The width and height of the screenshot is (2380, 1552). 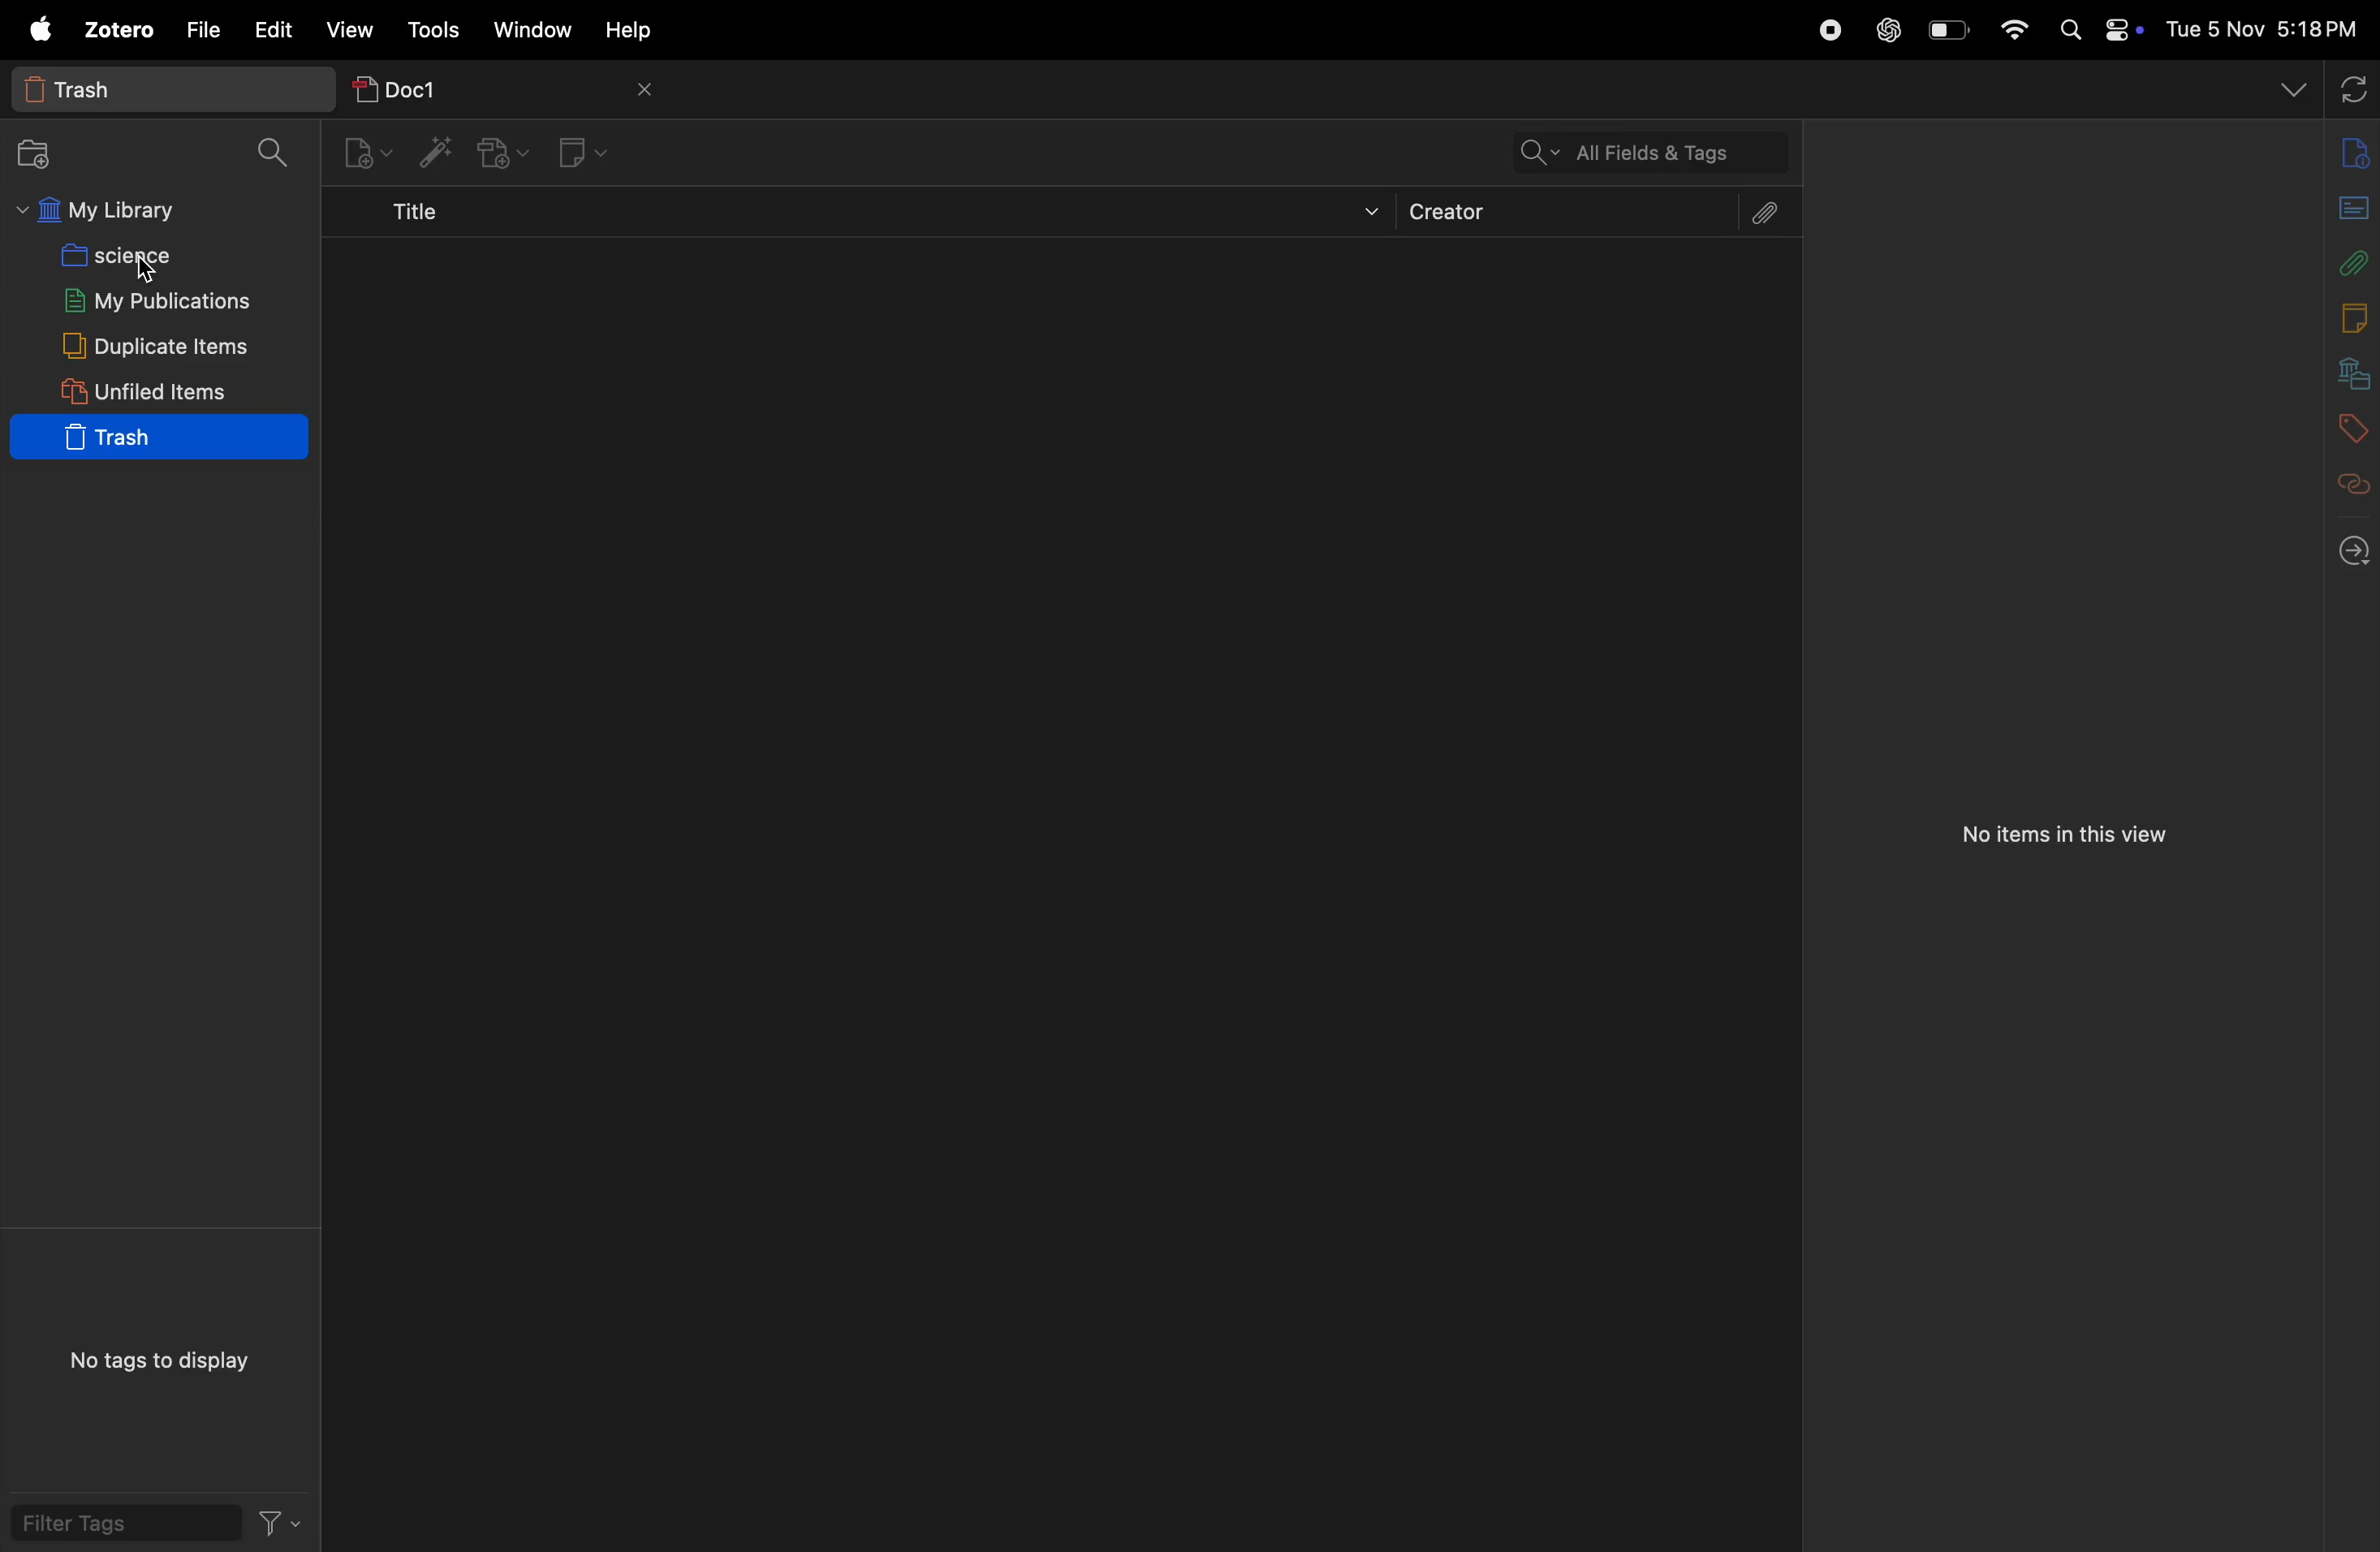 What do you see at coordinates (45, 154) in the screenshot?
I see `new collection` at bounding box center [45, 154].